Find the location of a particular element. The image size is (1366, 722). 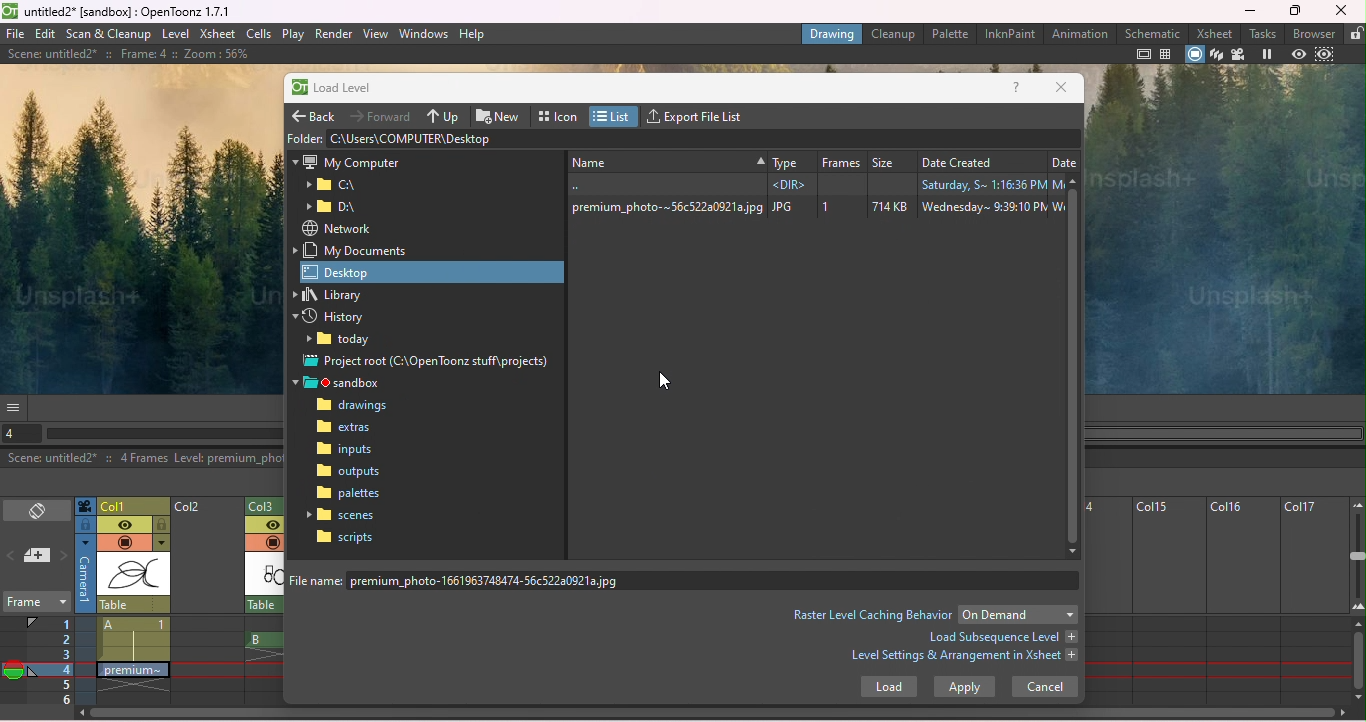

Scan & Cleanup is located at coordinates (110, 34).